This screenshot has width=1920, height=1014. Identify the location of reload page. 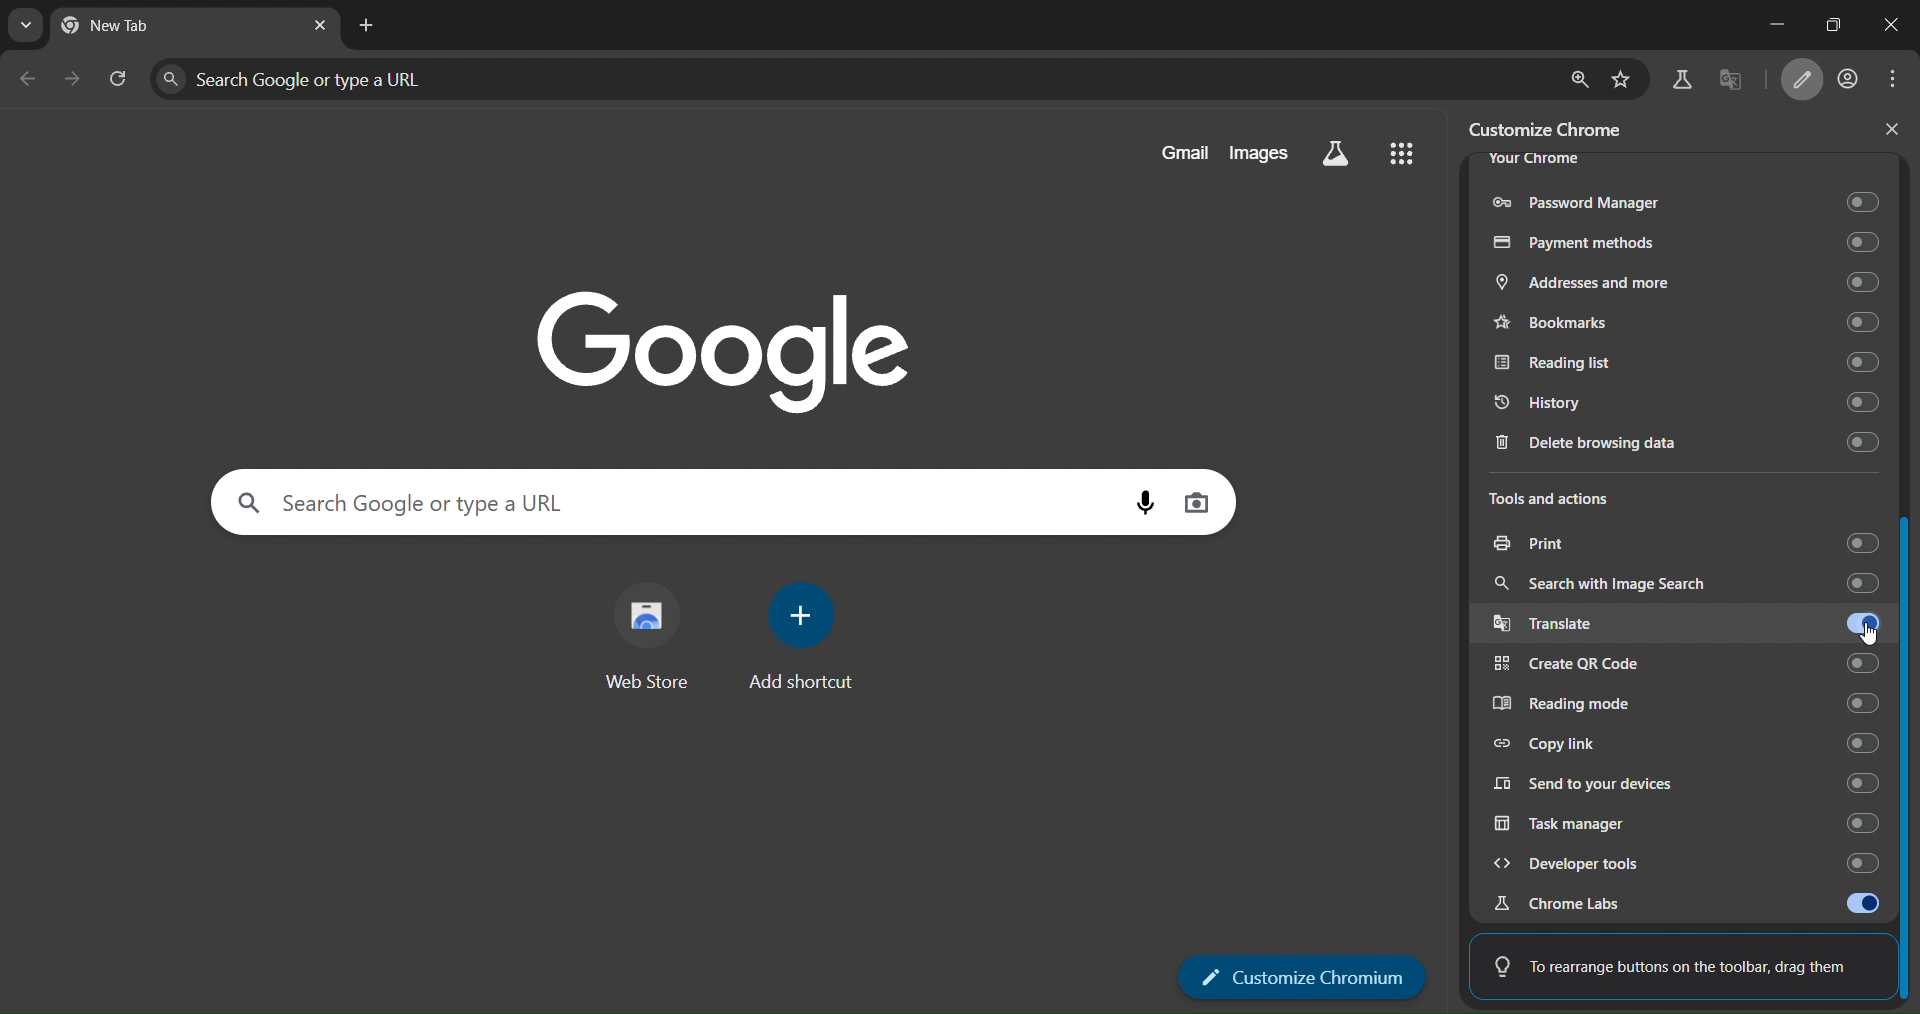
(120, 80).